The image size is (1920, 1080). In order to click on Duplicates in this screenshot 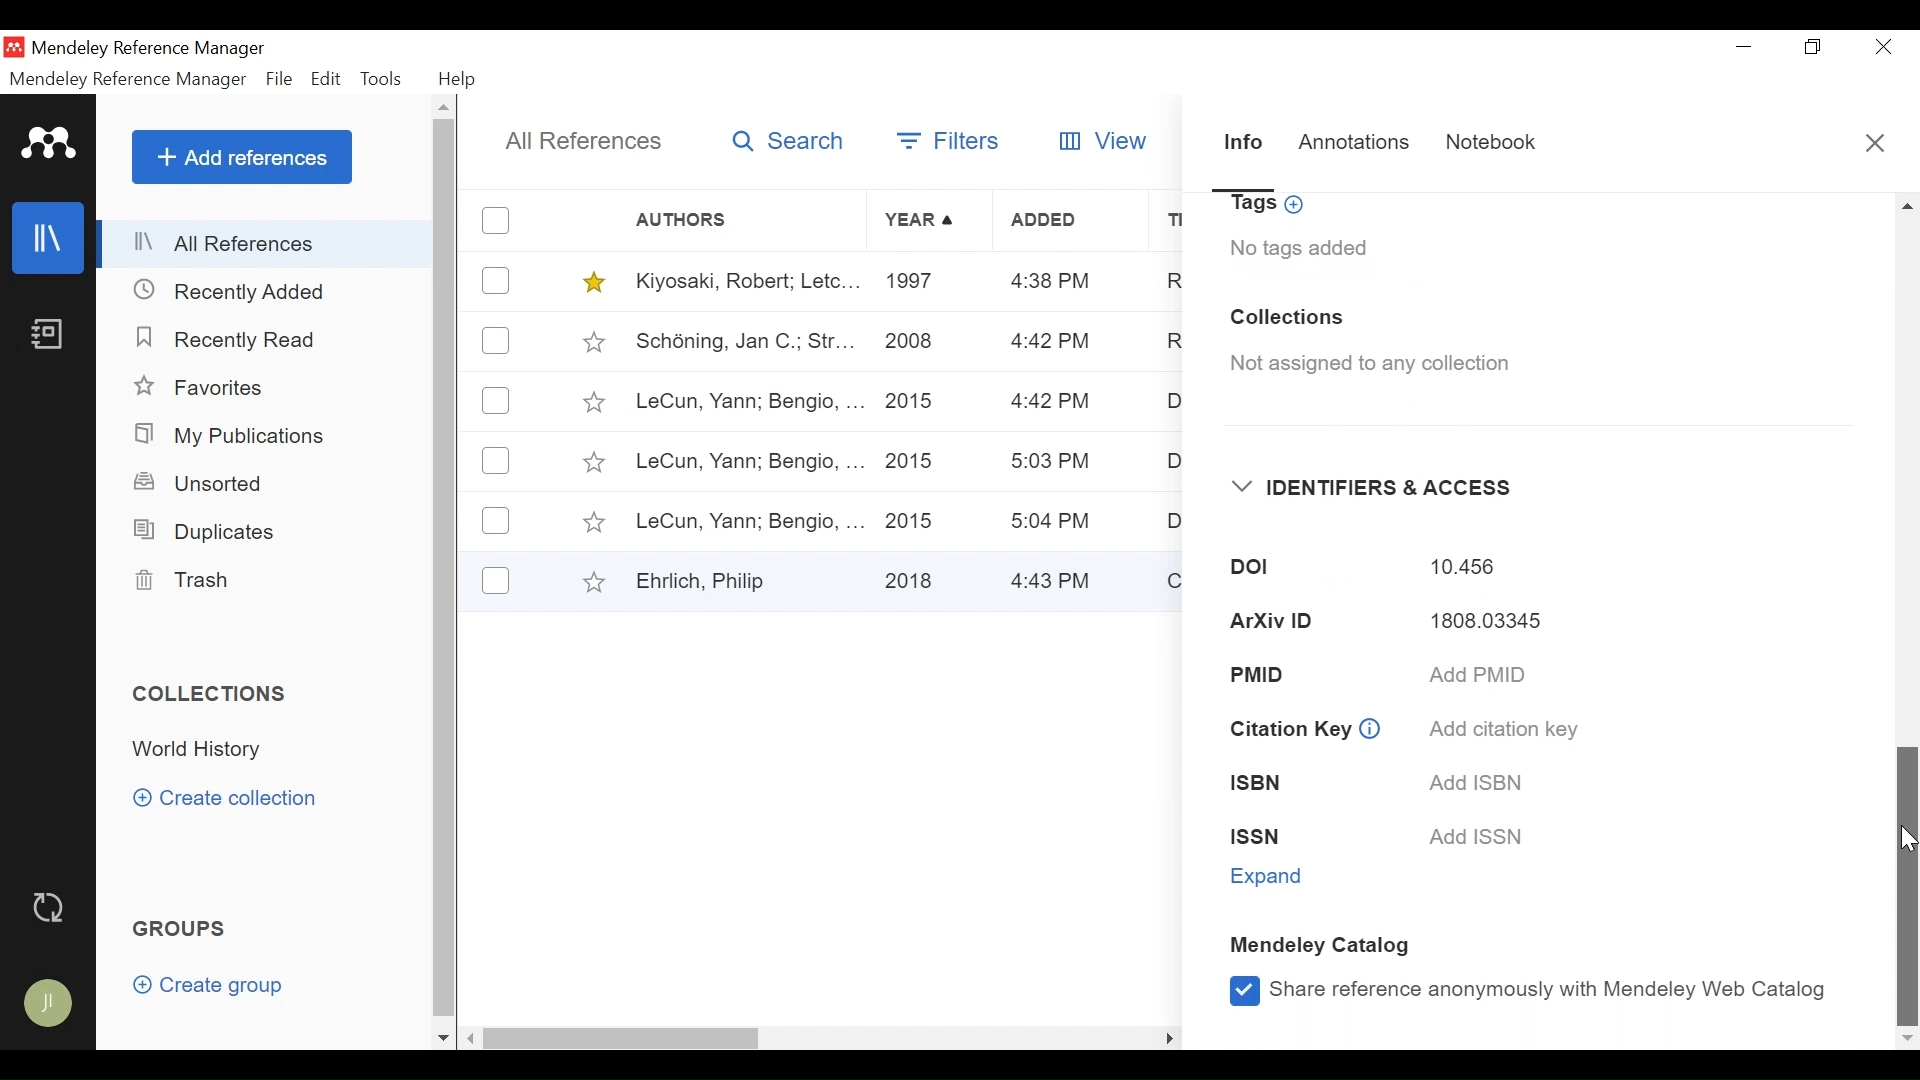, I will do `click(200, 532)`.